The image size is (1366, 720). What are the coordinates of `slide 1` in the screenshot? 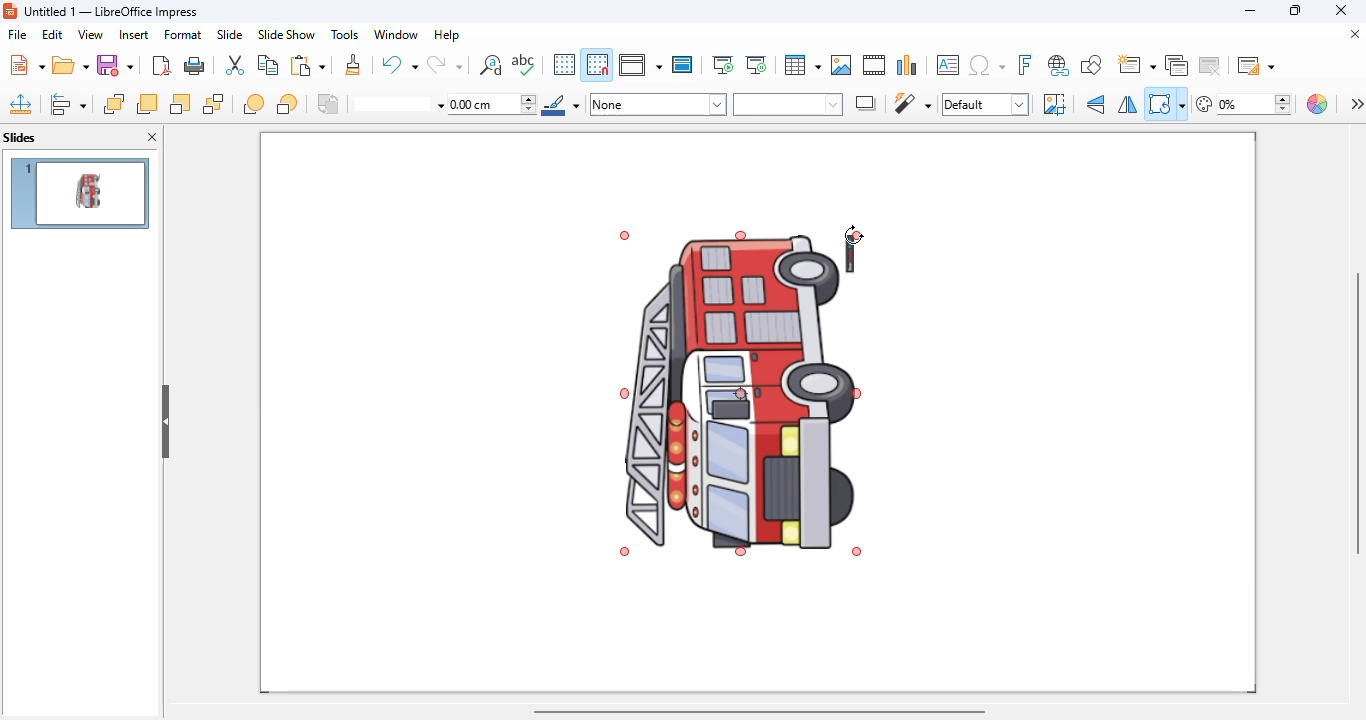 It's located at (79, 193).